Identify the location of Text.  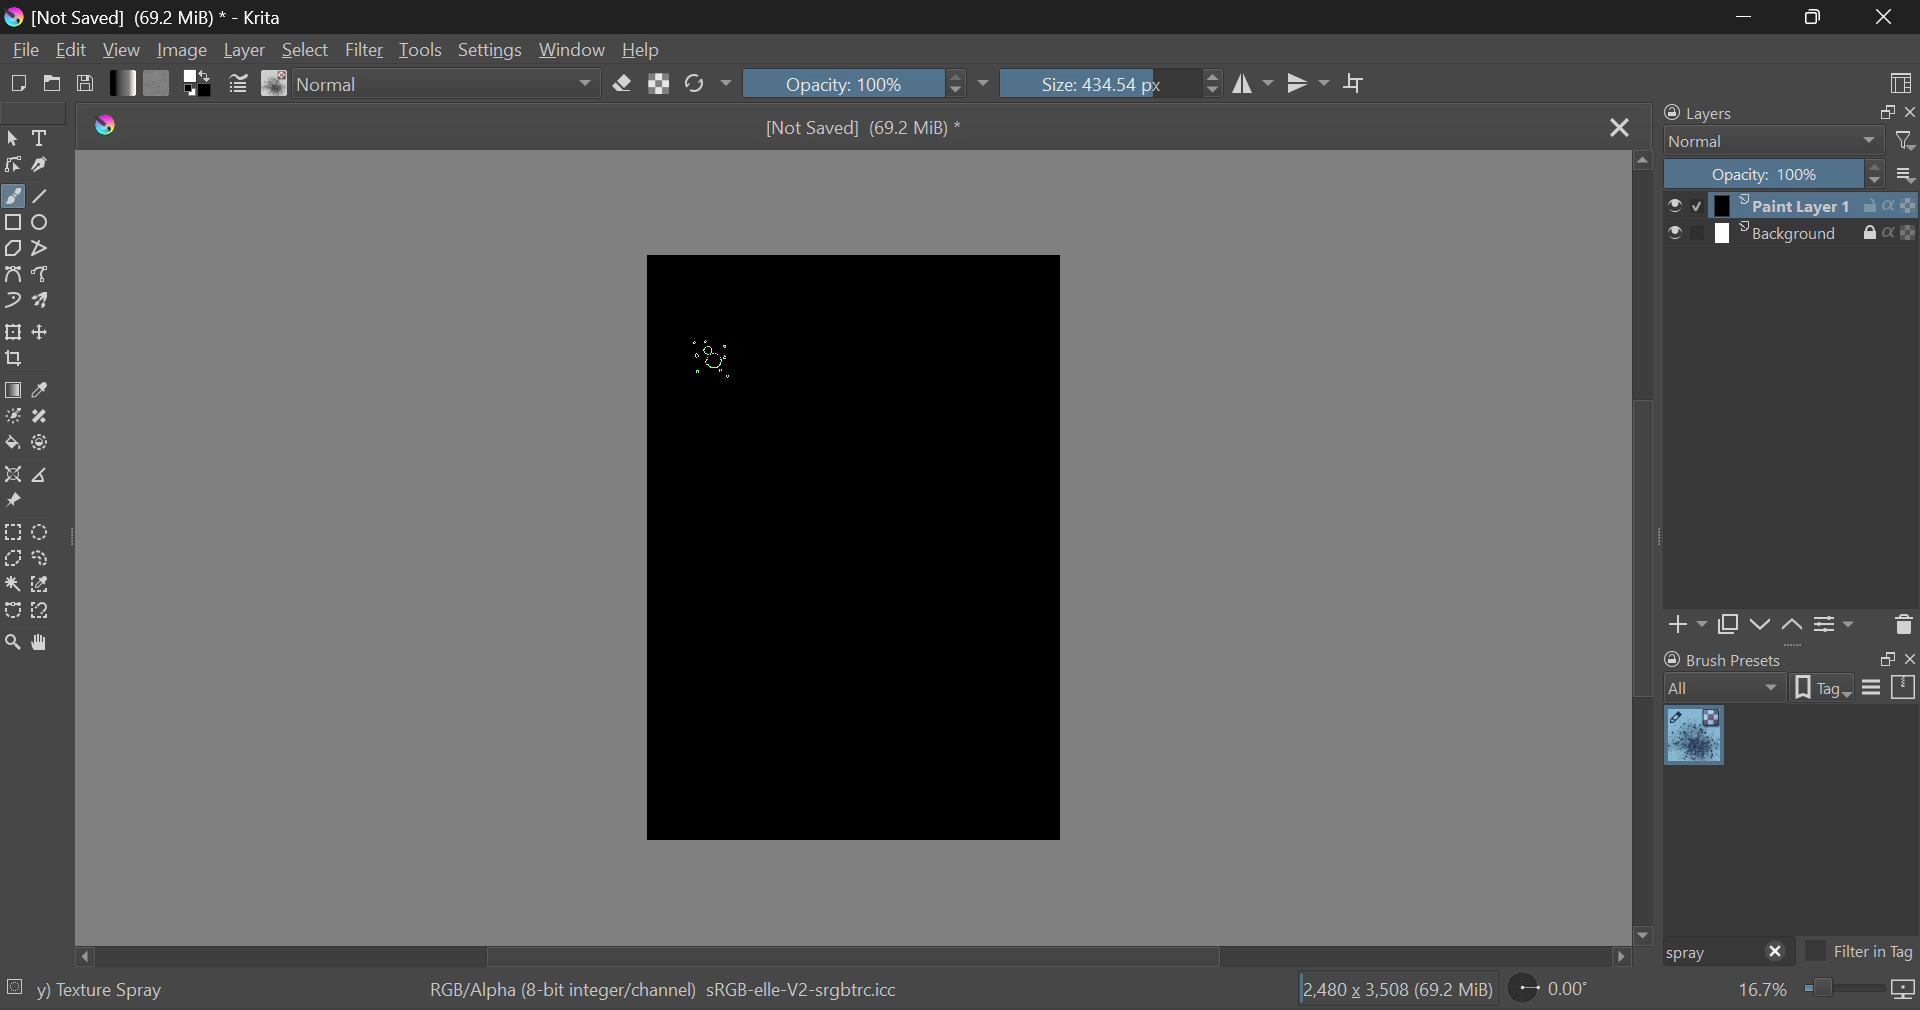
(44, 136).